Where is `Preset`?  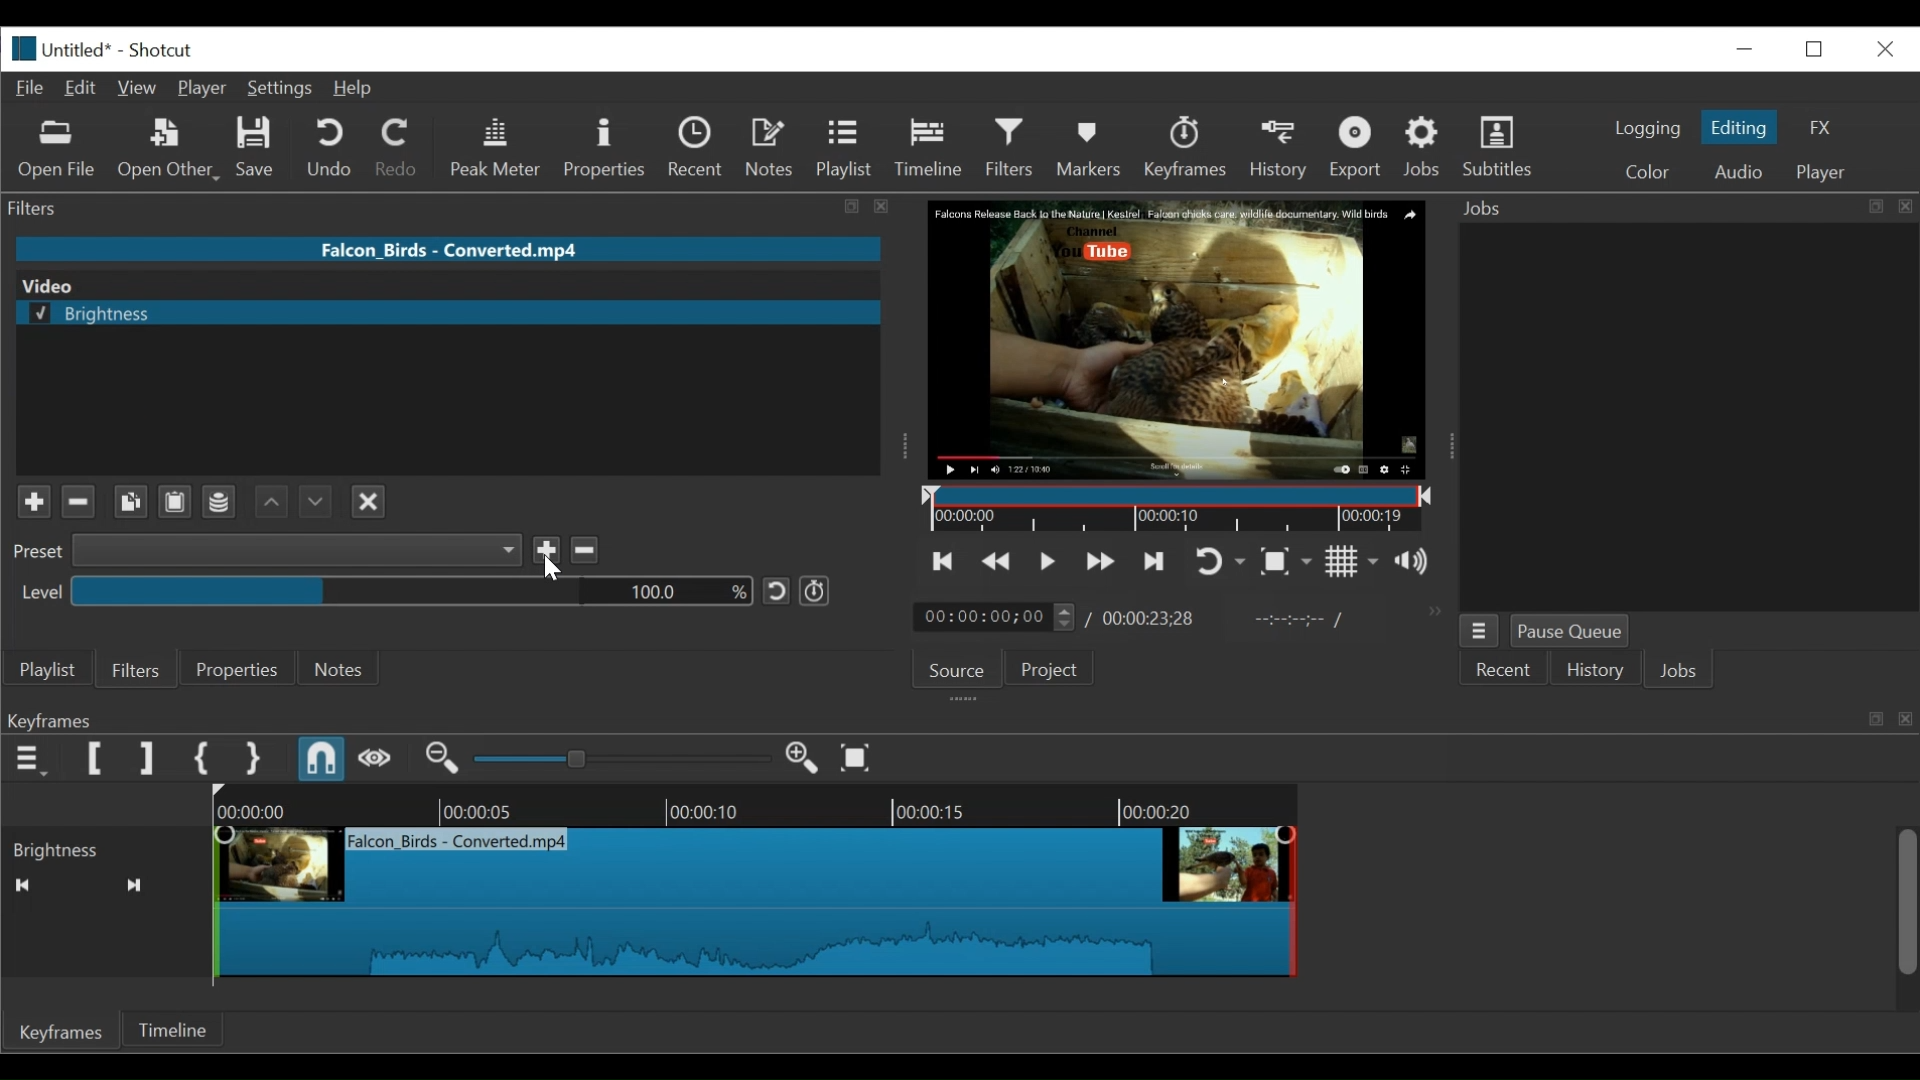 Preset is located at coordinates (32, 555).